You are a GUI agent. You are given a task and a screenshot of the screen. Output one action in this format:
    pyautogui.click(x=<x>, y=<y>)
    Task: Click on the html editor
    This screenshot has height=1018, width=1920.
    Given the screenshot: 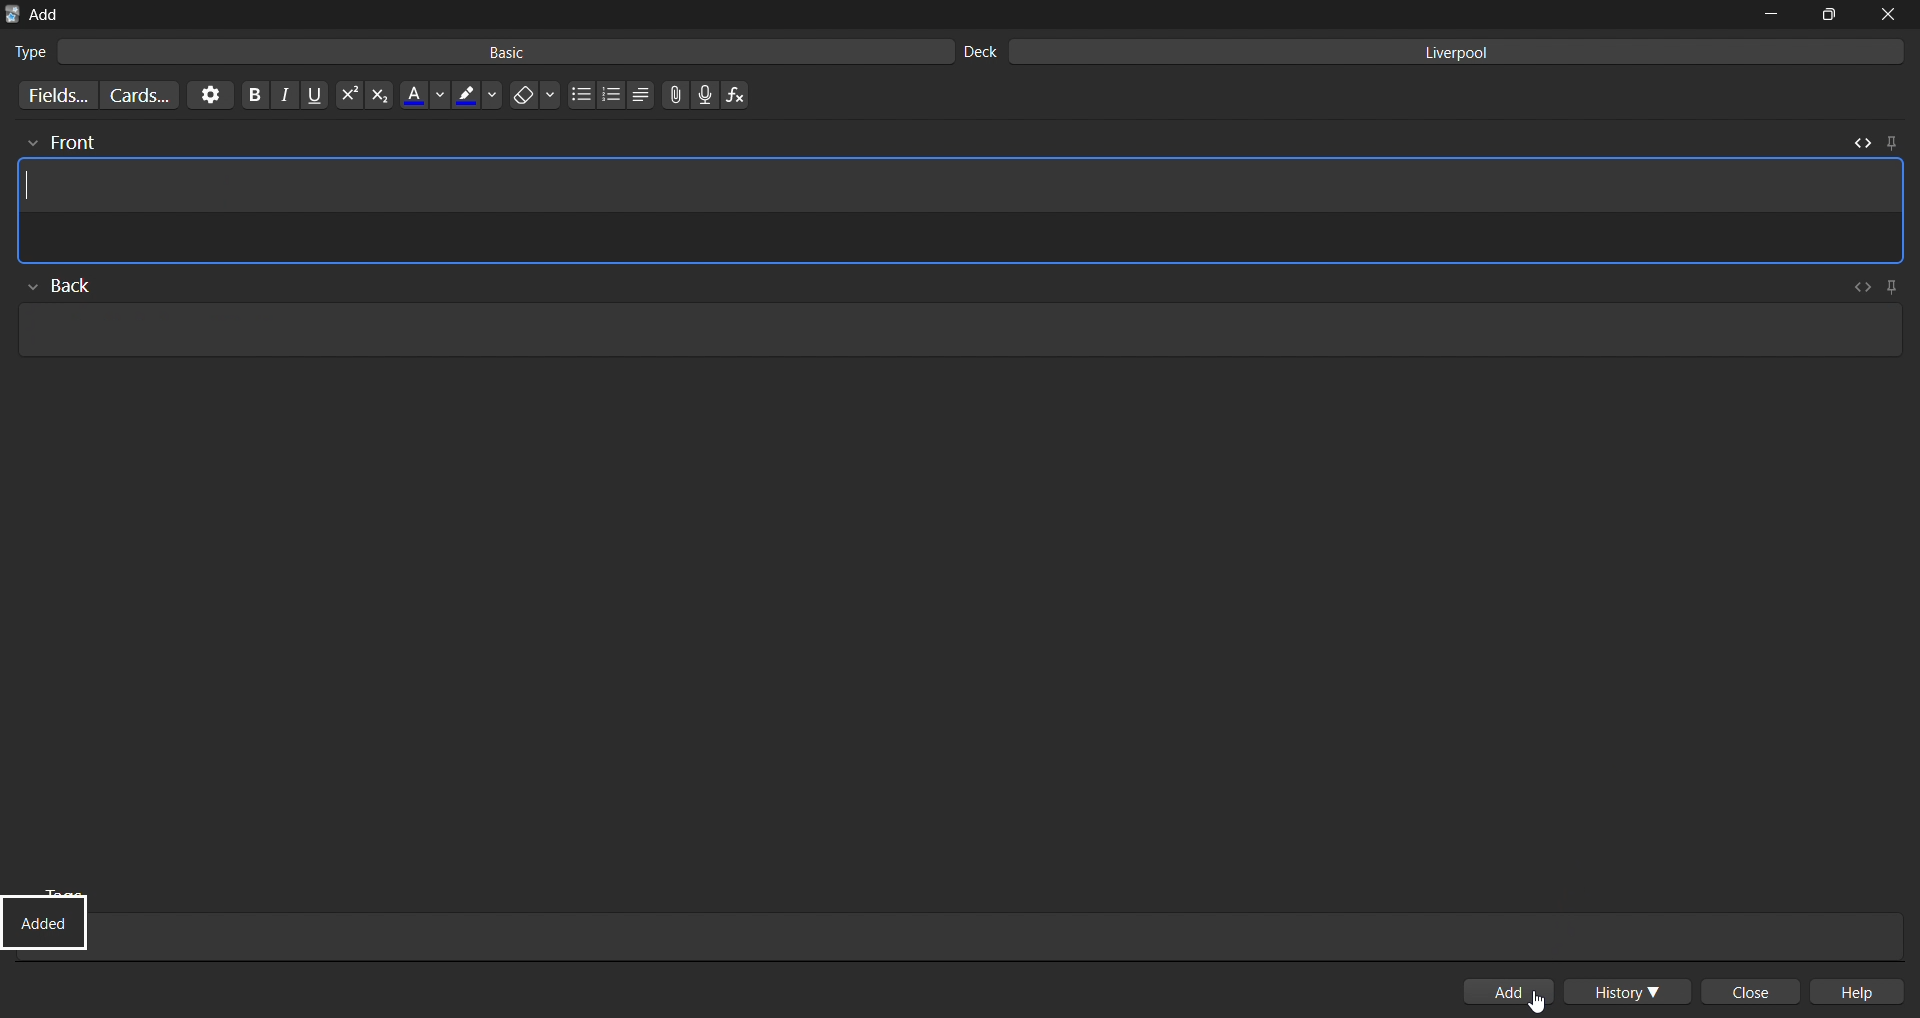 What is the action you would take?
    pyautogui.click(x=962, y=239)
    